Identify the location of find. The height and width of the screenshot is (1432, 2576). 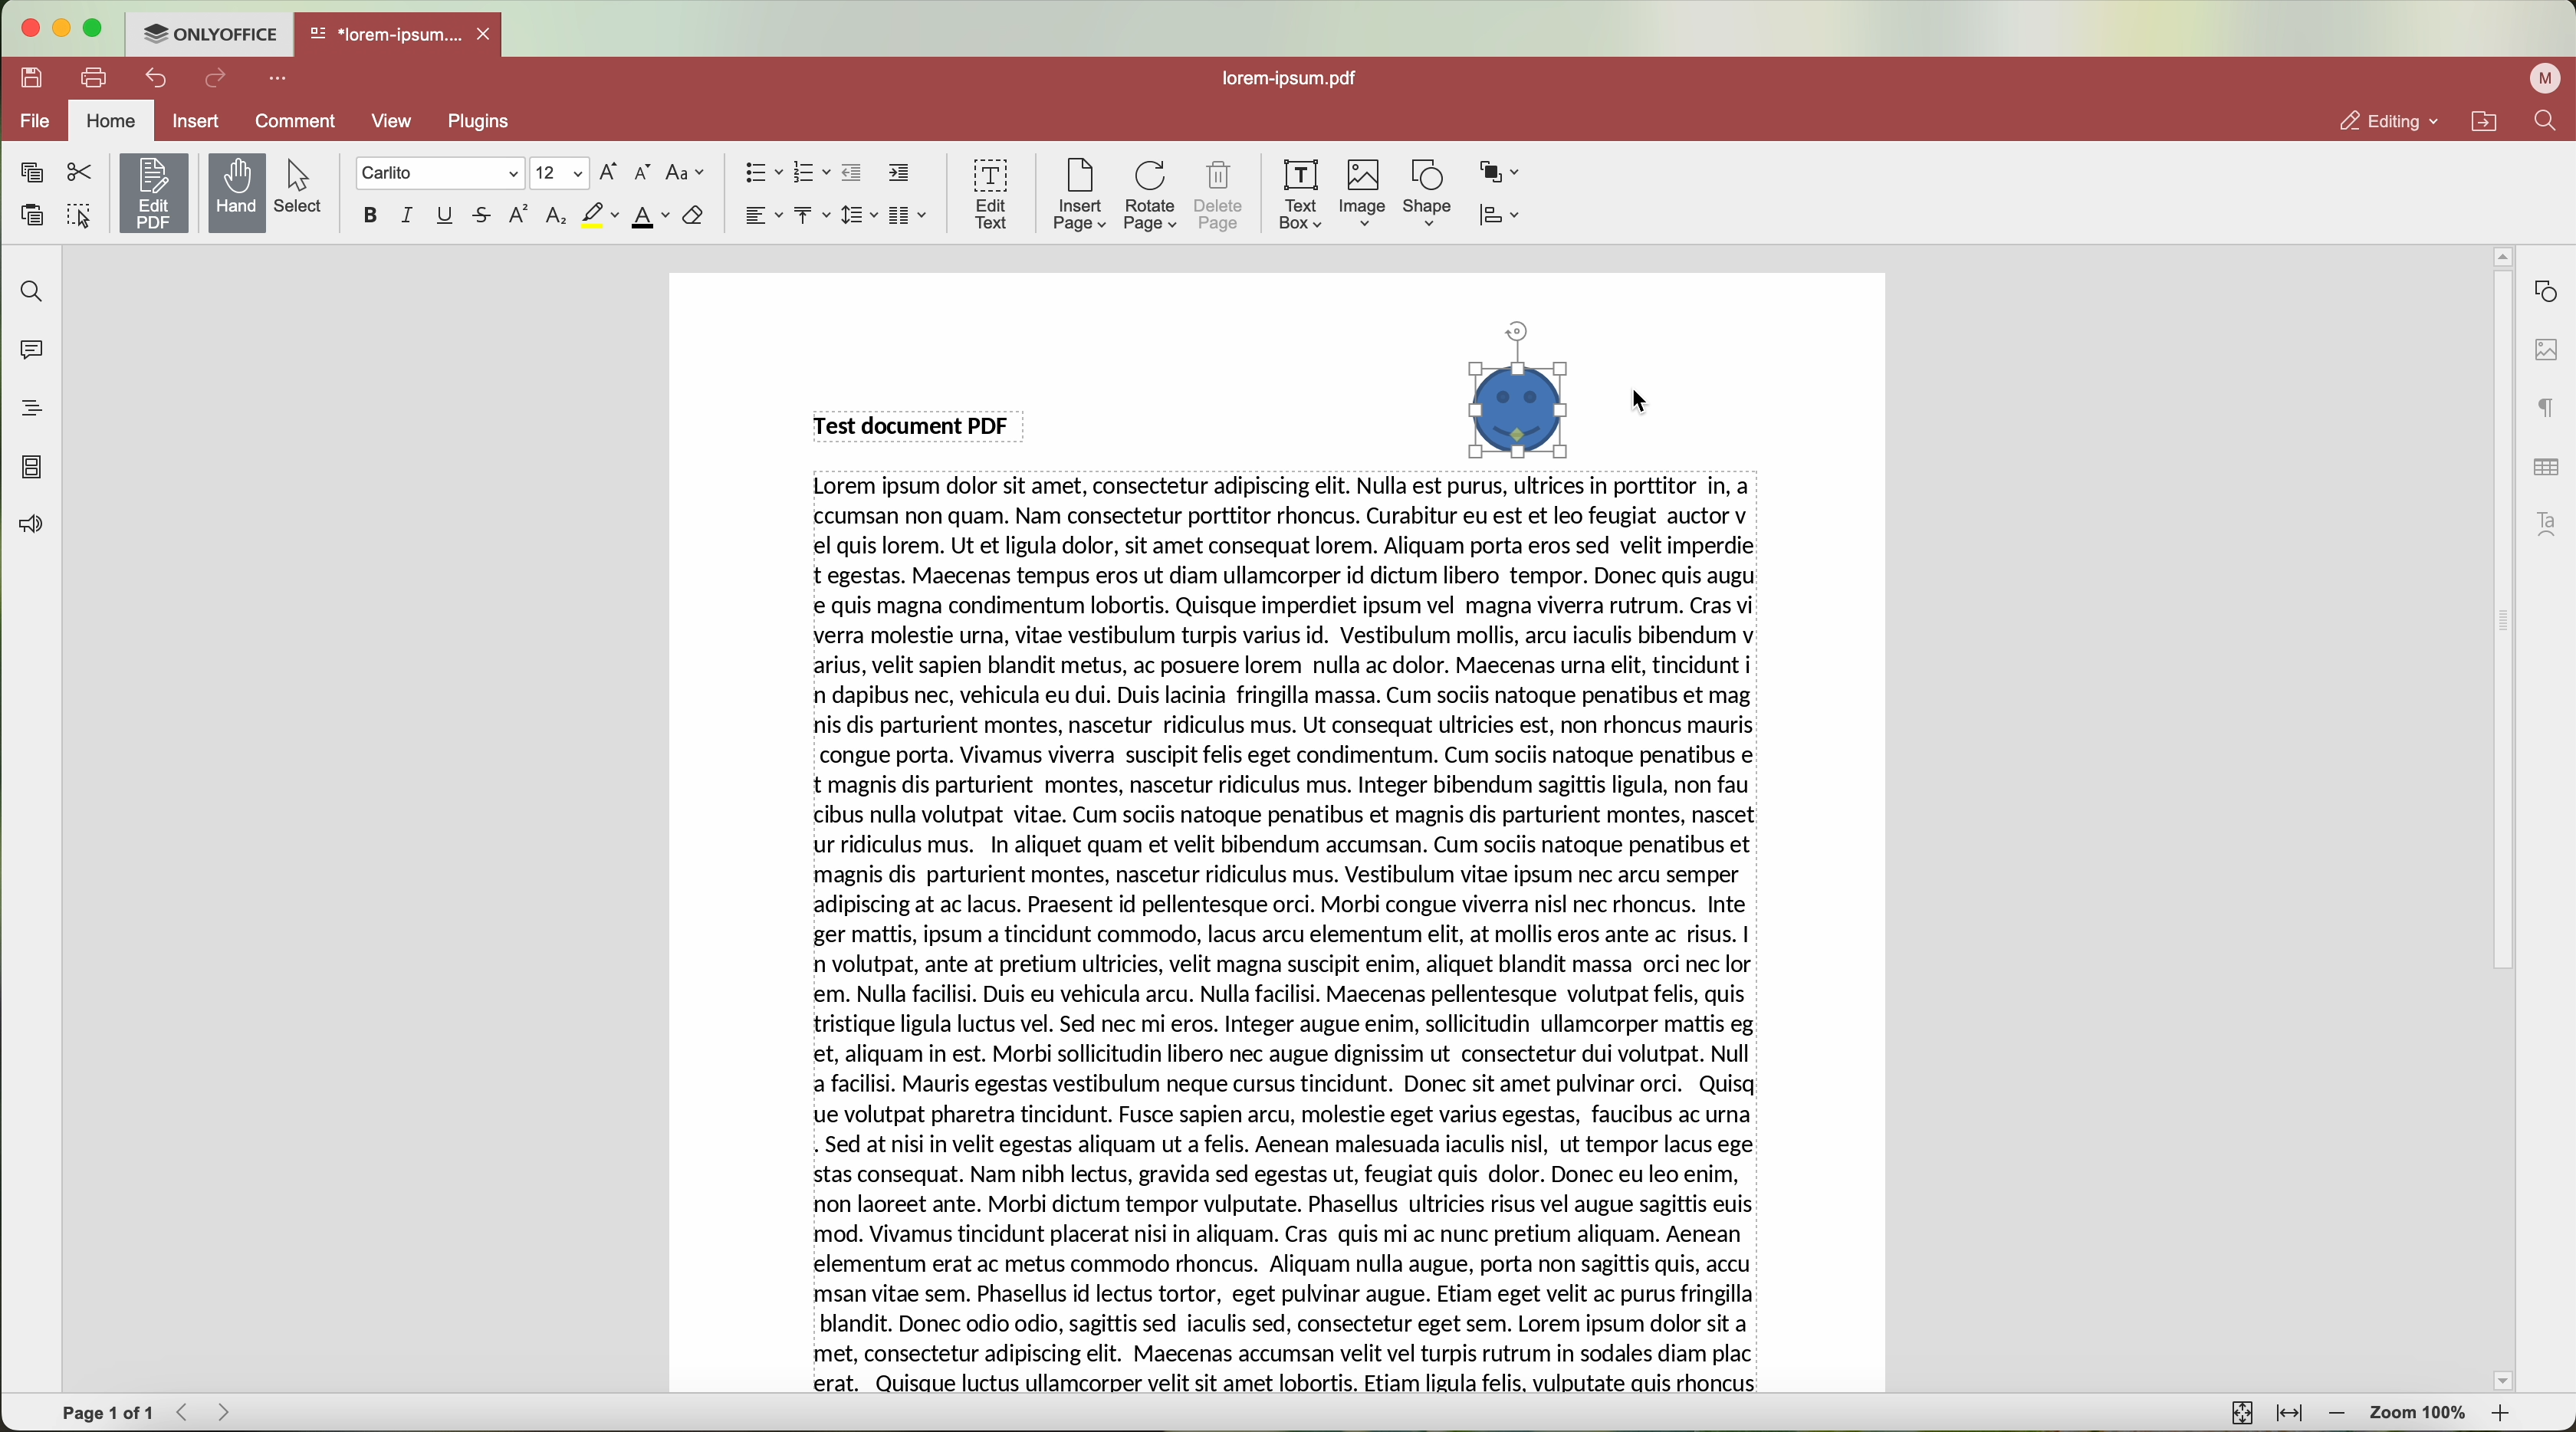
(2544, 123).